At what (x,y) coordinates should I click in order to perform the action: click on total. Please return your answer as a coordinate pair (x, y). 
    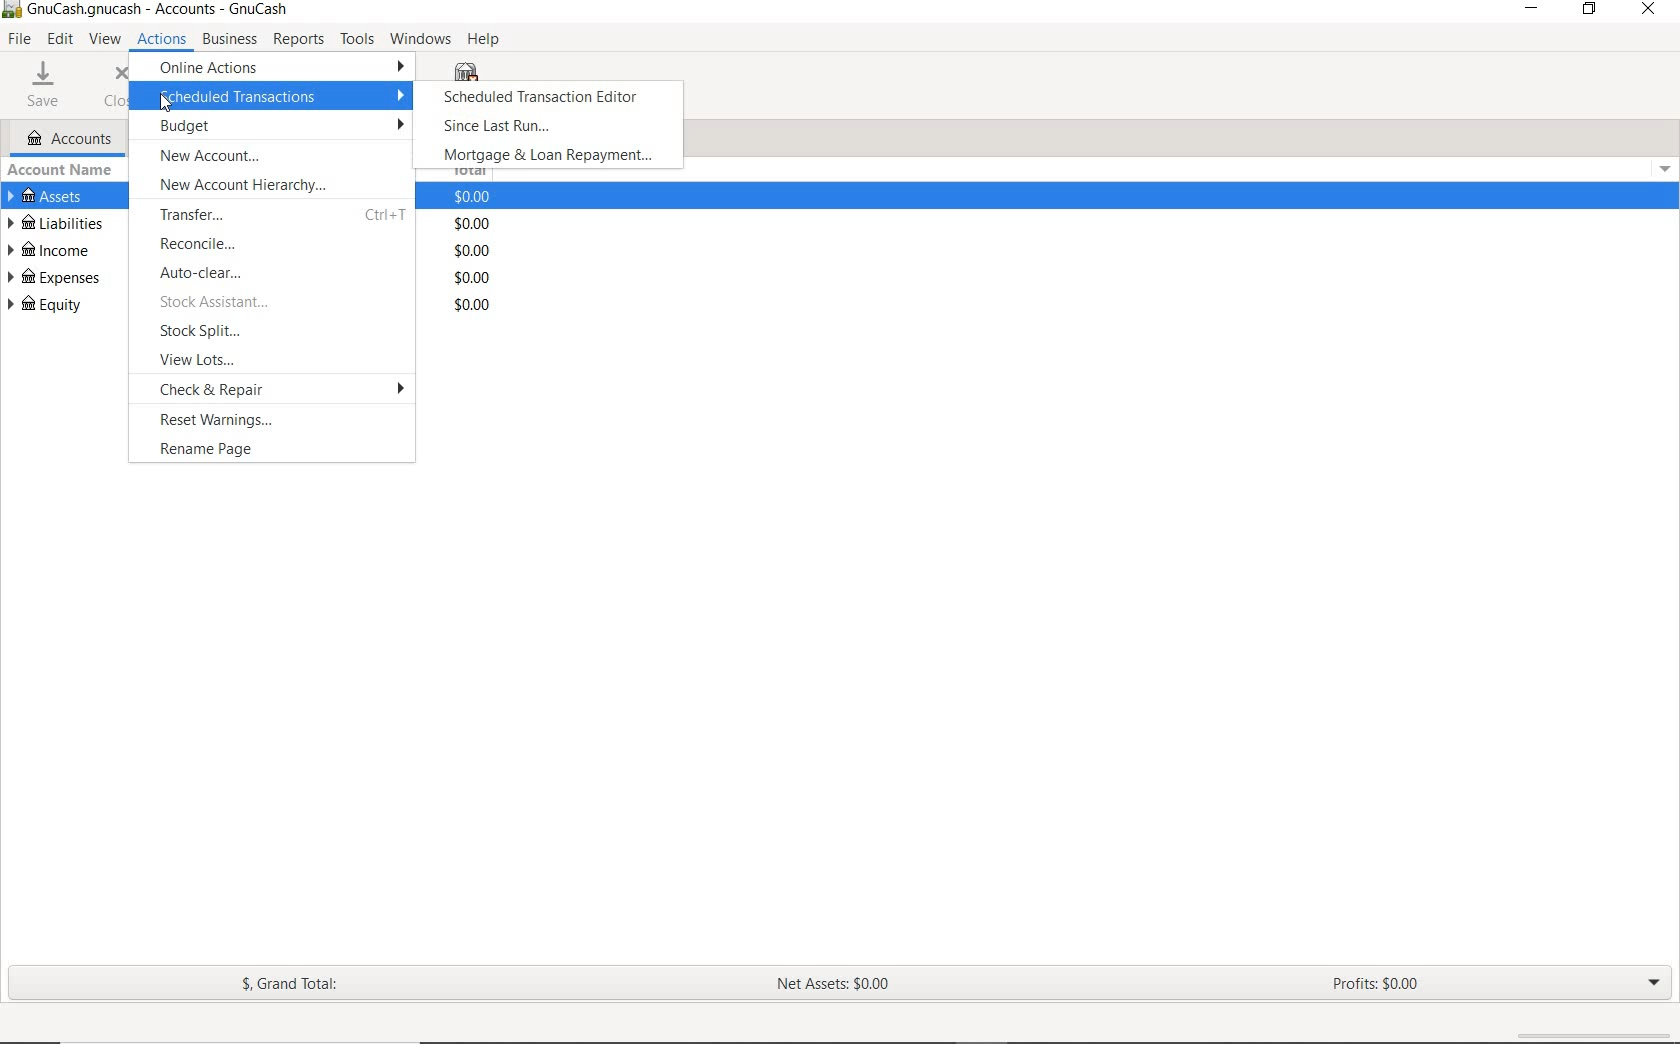
    Looking at the image, I should click on (475, 198).